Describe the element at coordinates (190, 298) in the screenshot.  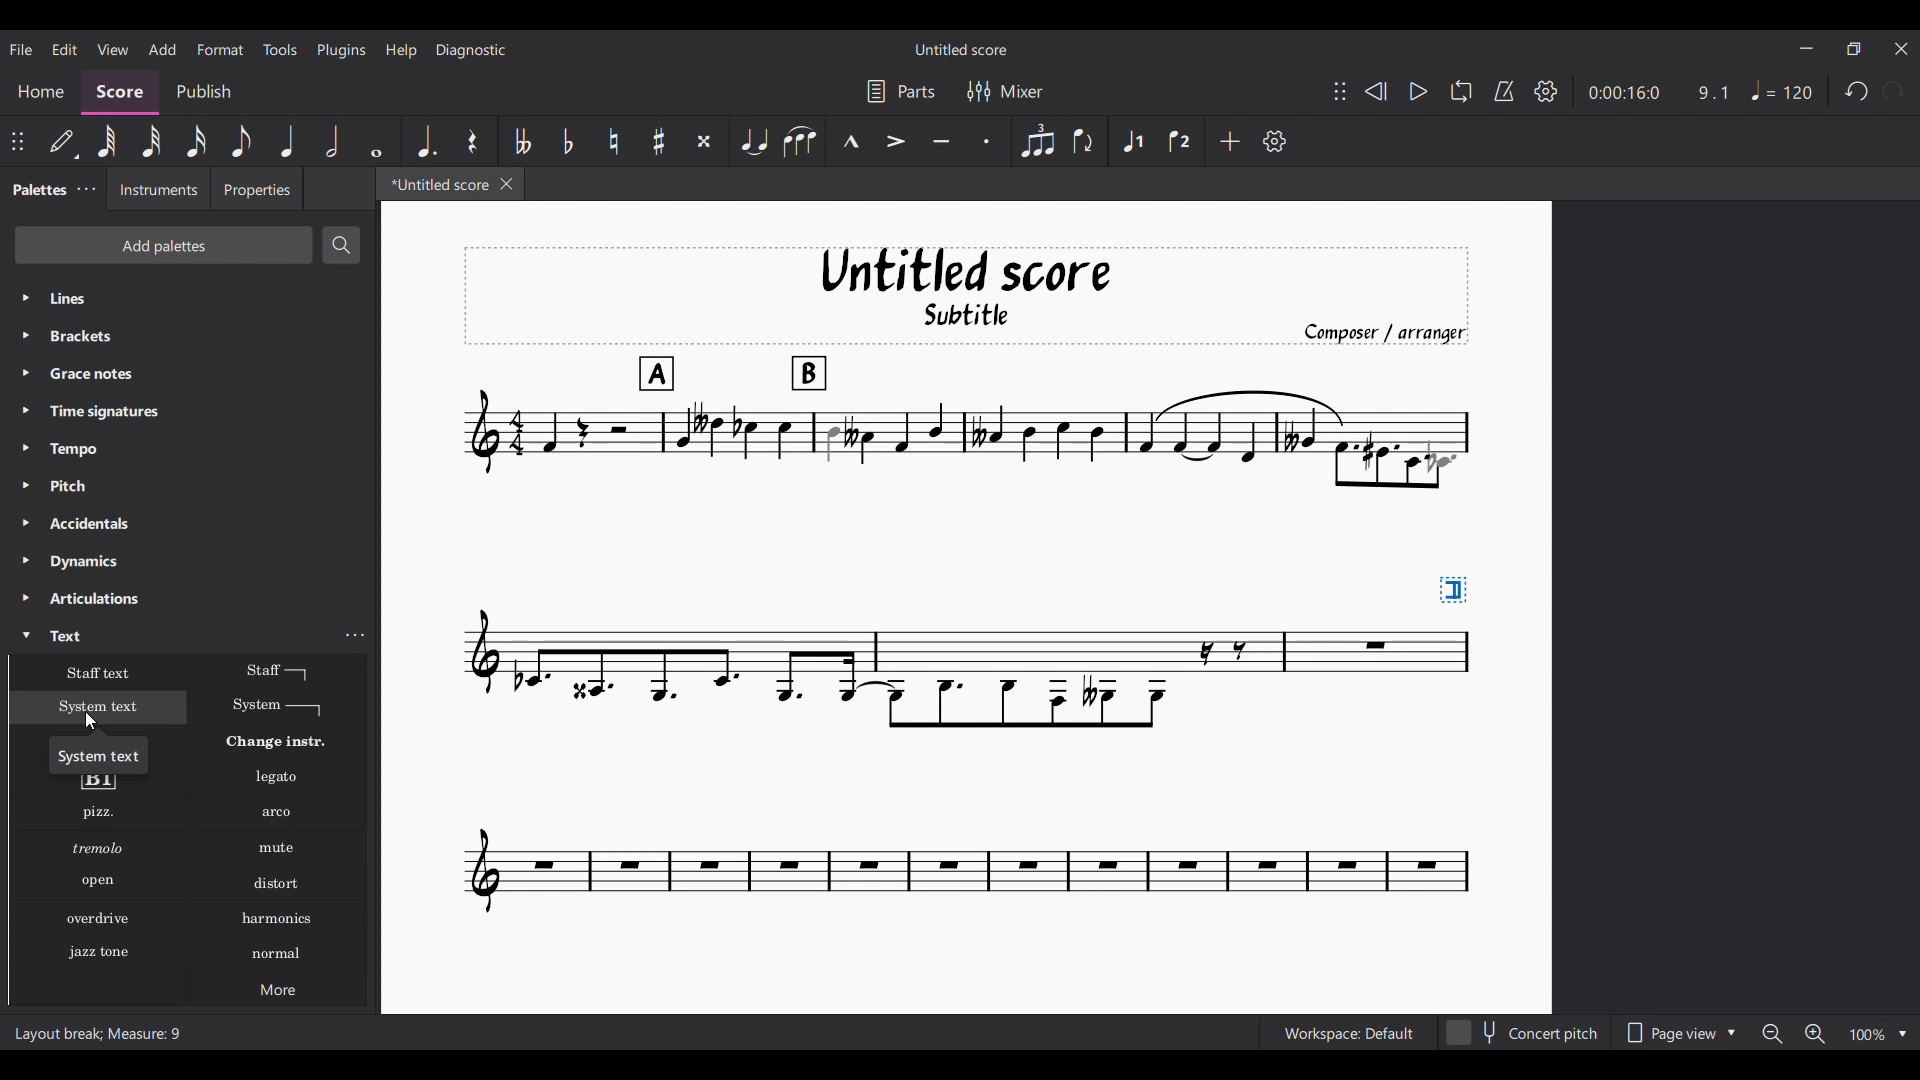
I see `Lines` at that location.